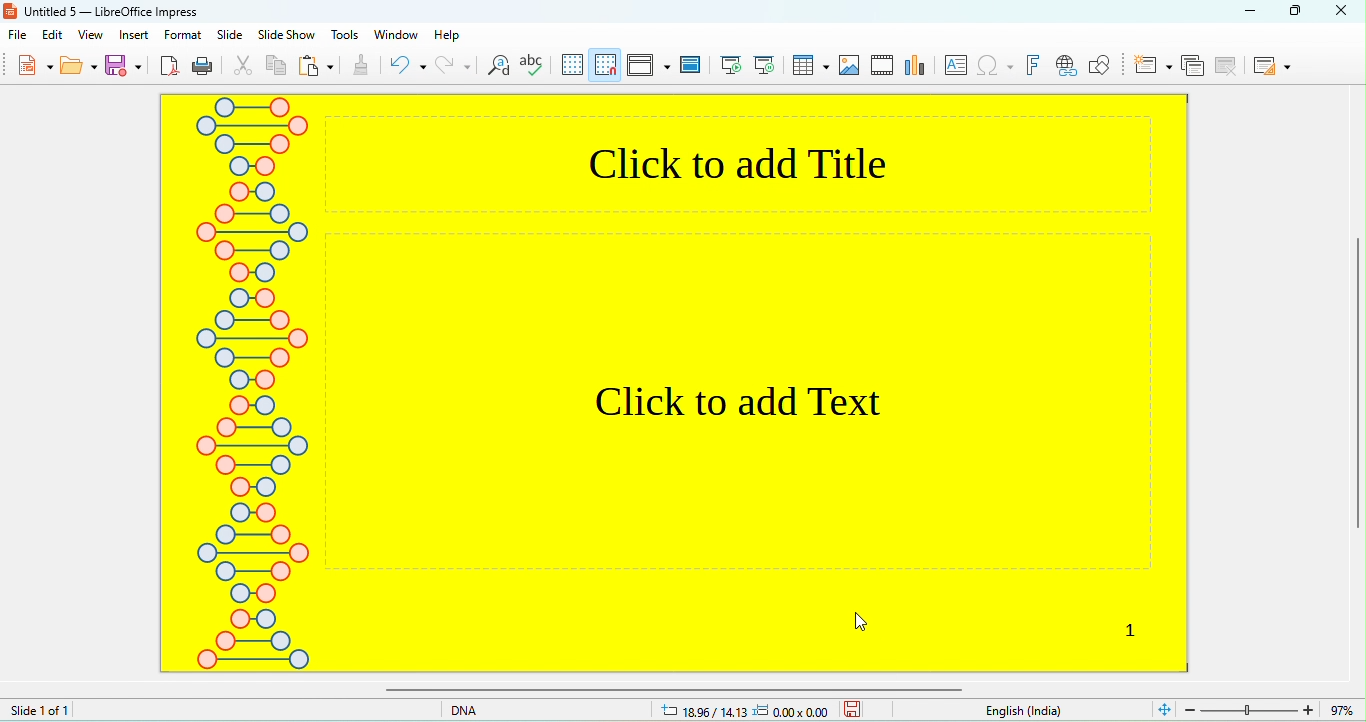 This screenshot has width=1366, height=722. I want to click on edit, so click(55, 35).